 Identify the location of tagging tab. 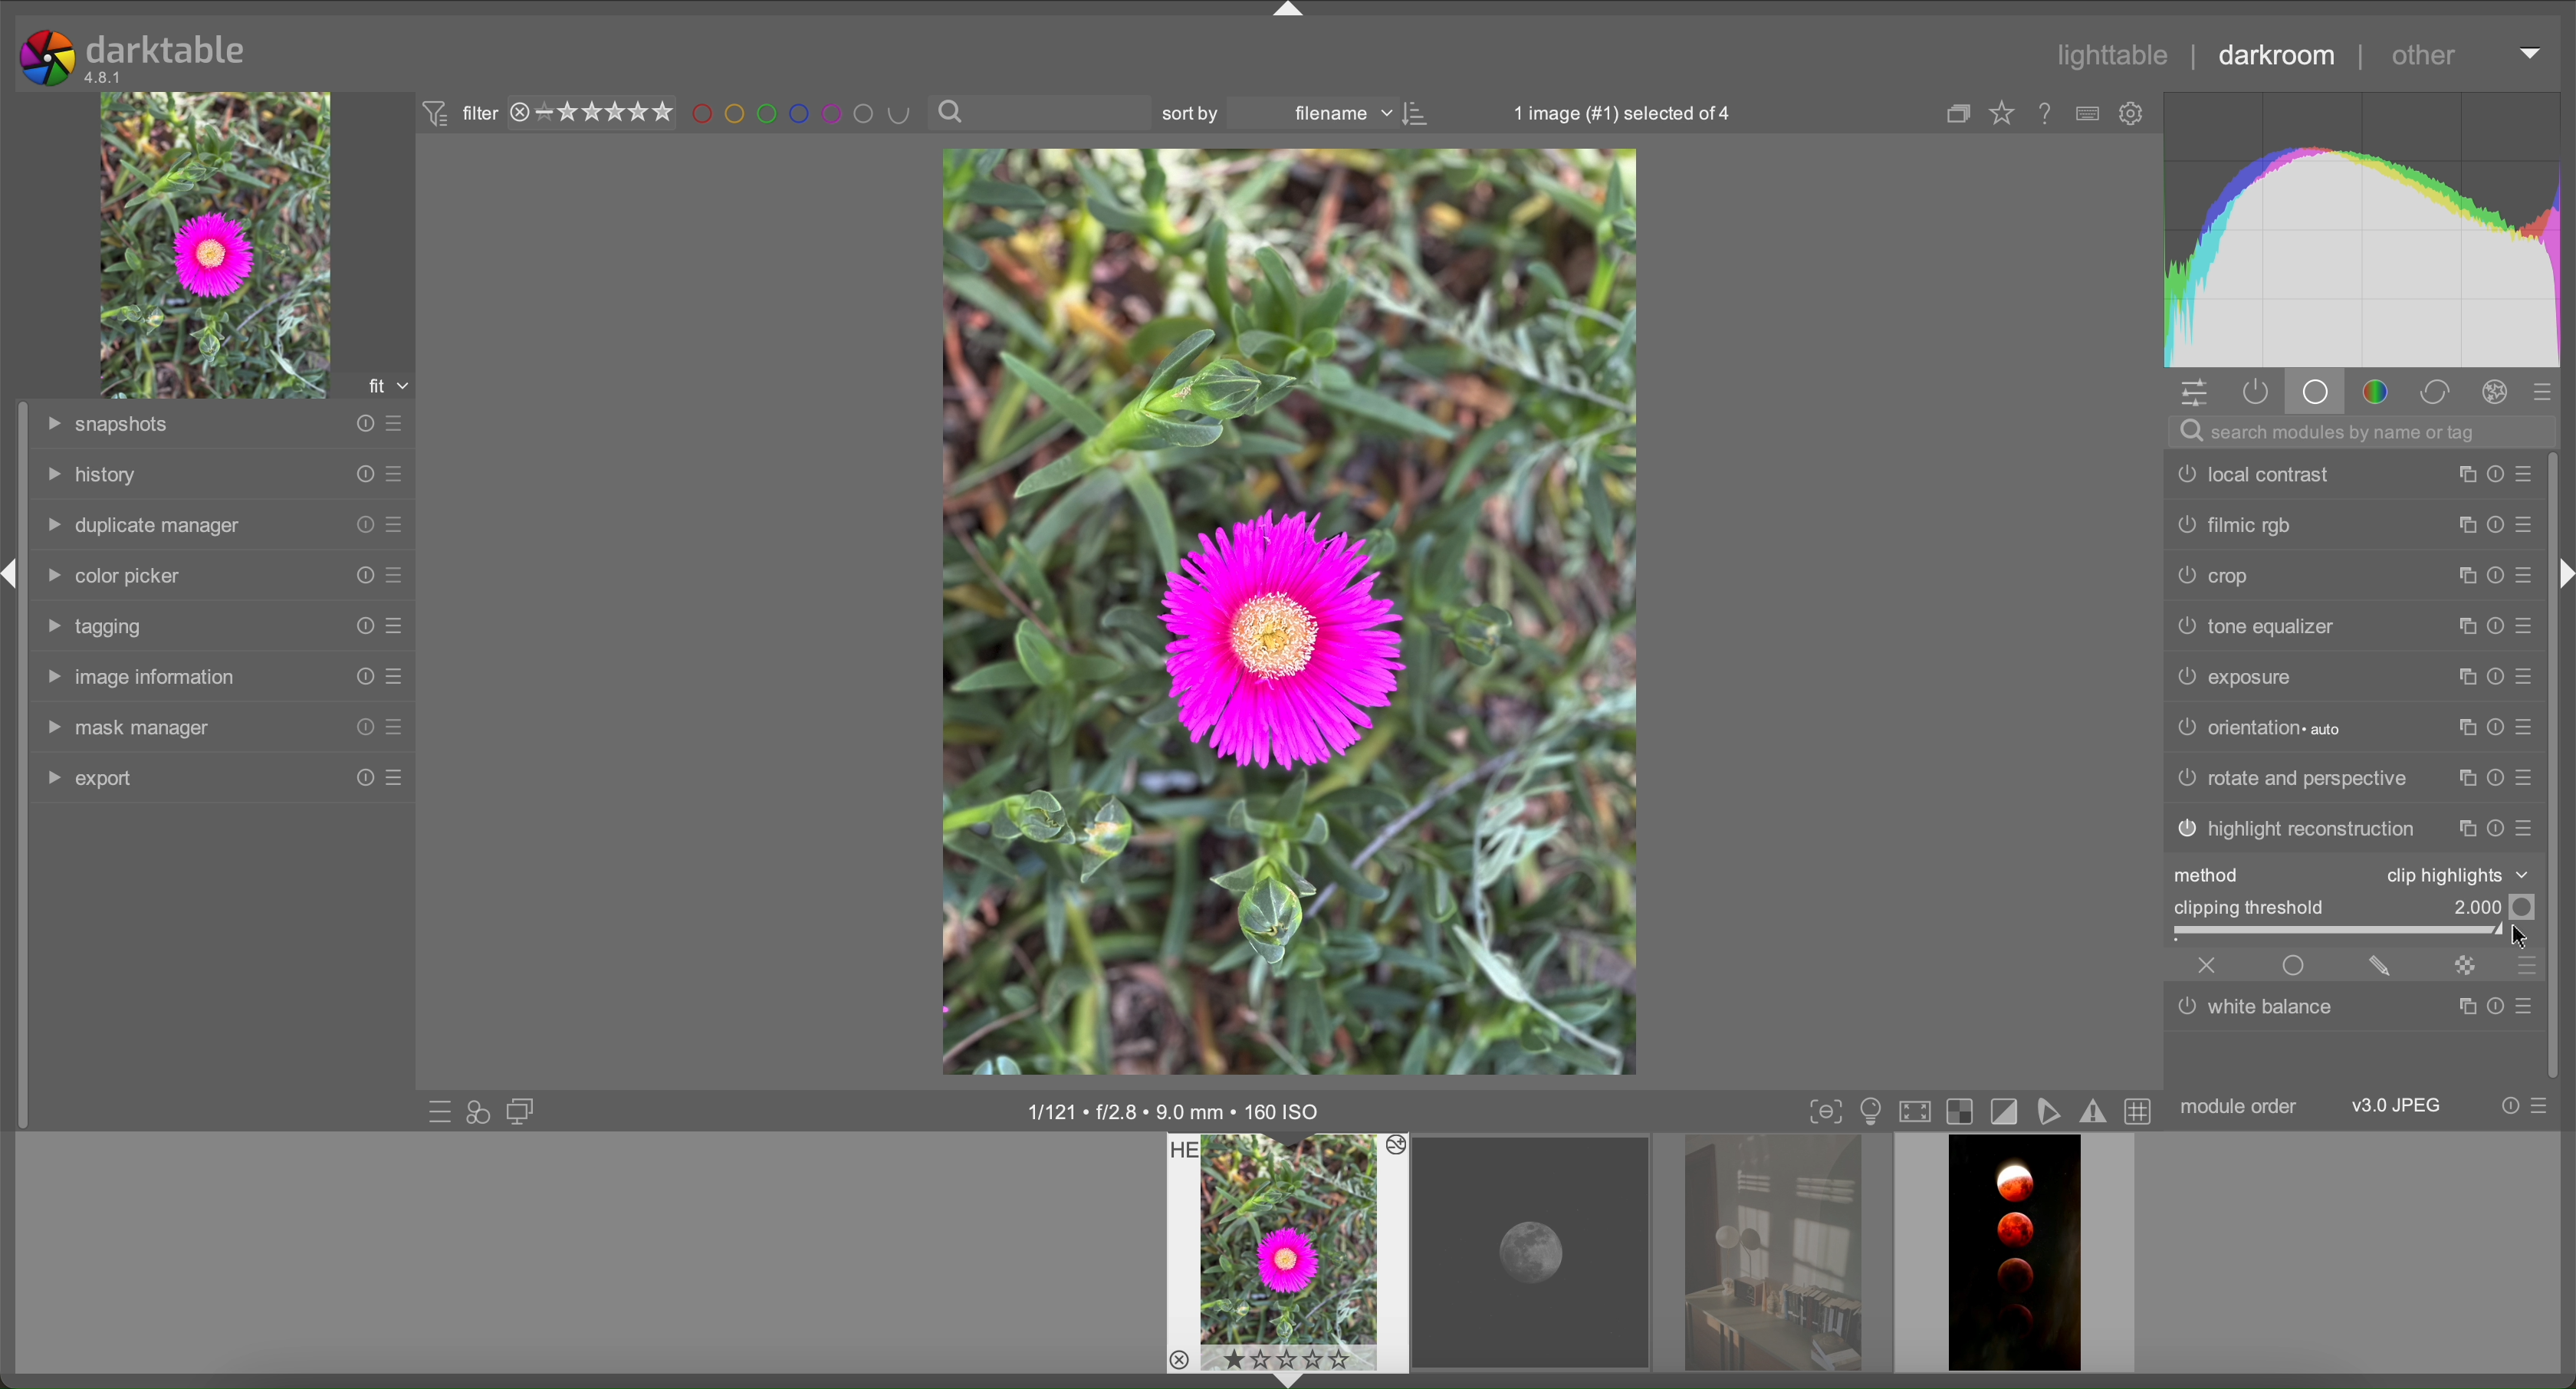
(100, 627).